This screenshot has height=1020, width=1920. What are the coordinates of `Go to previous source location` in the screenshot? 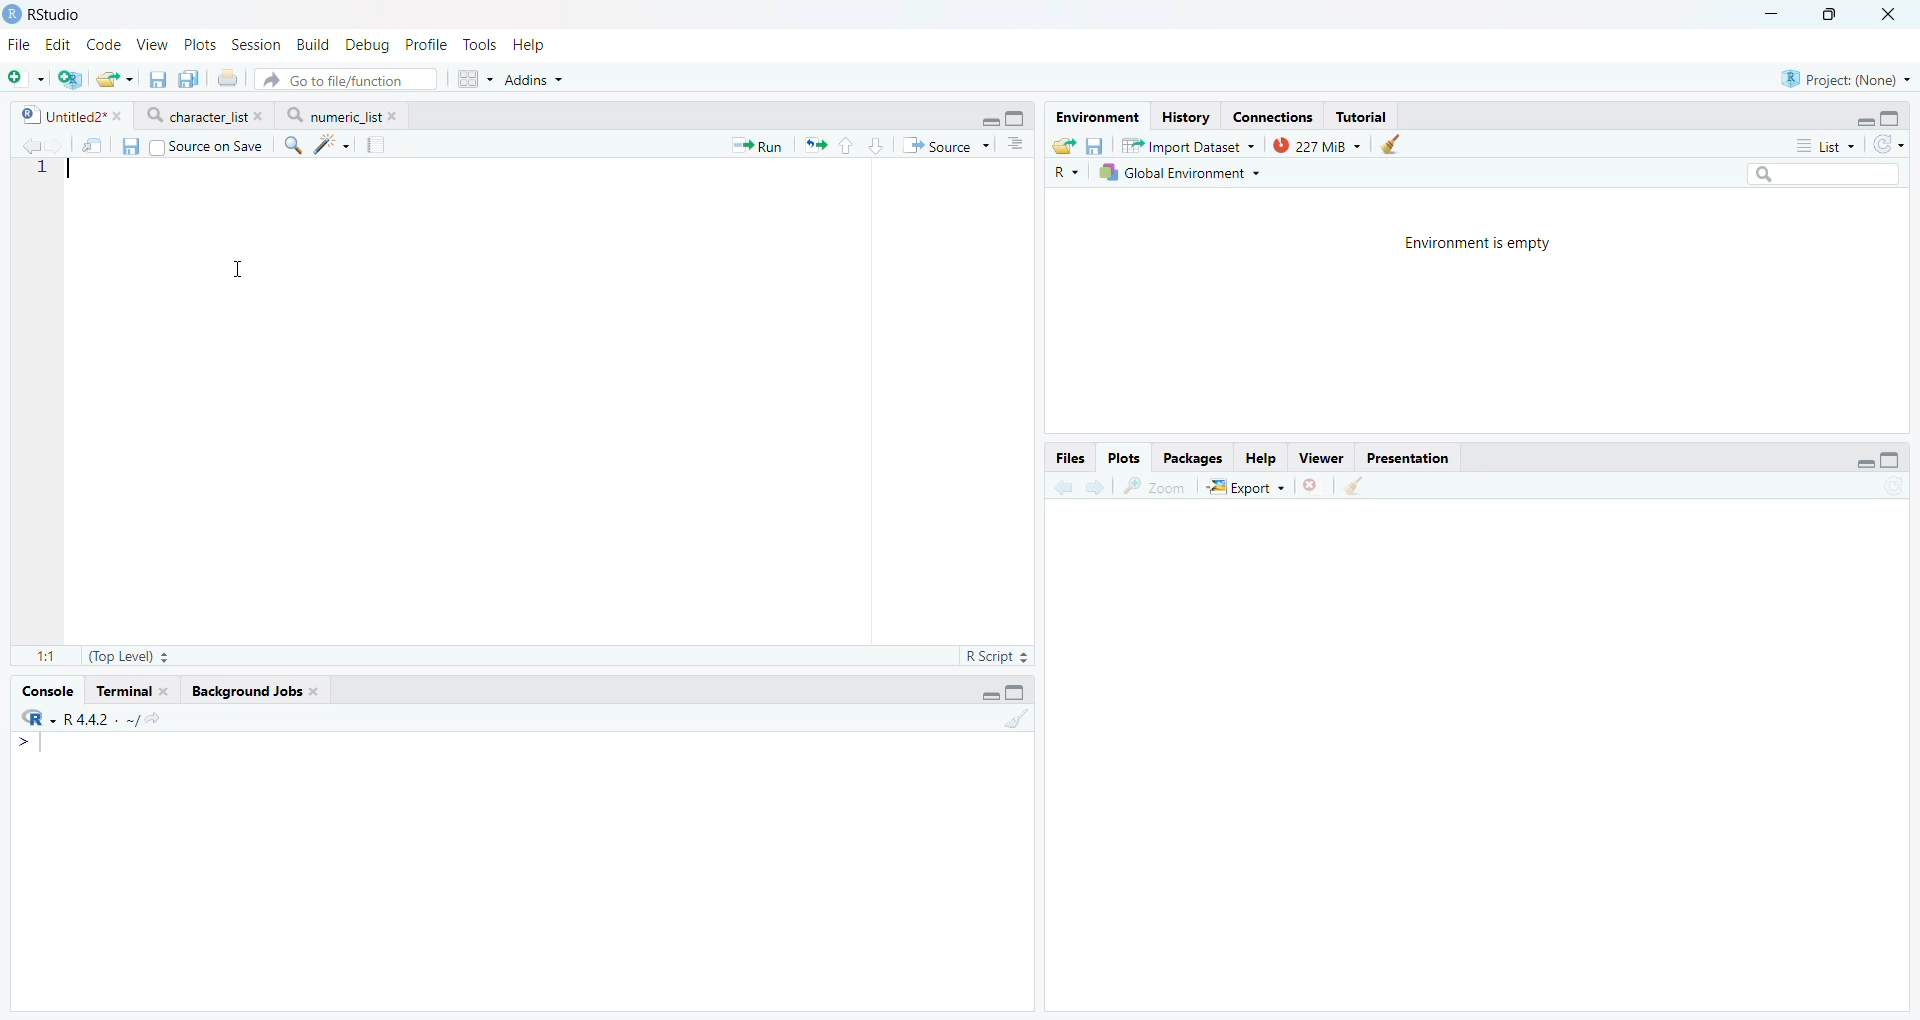 It's located at (29, 146).